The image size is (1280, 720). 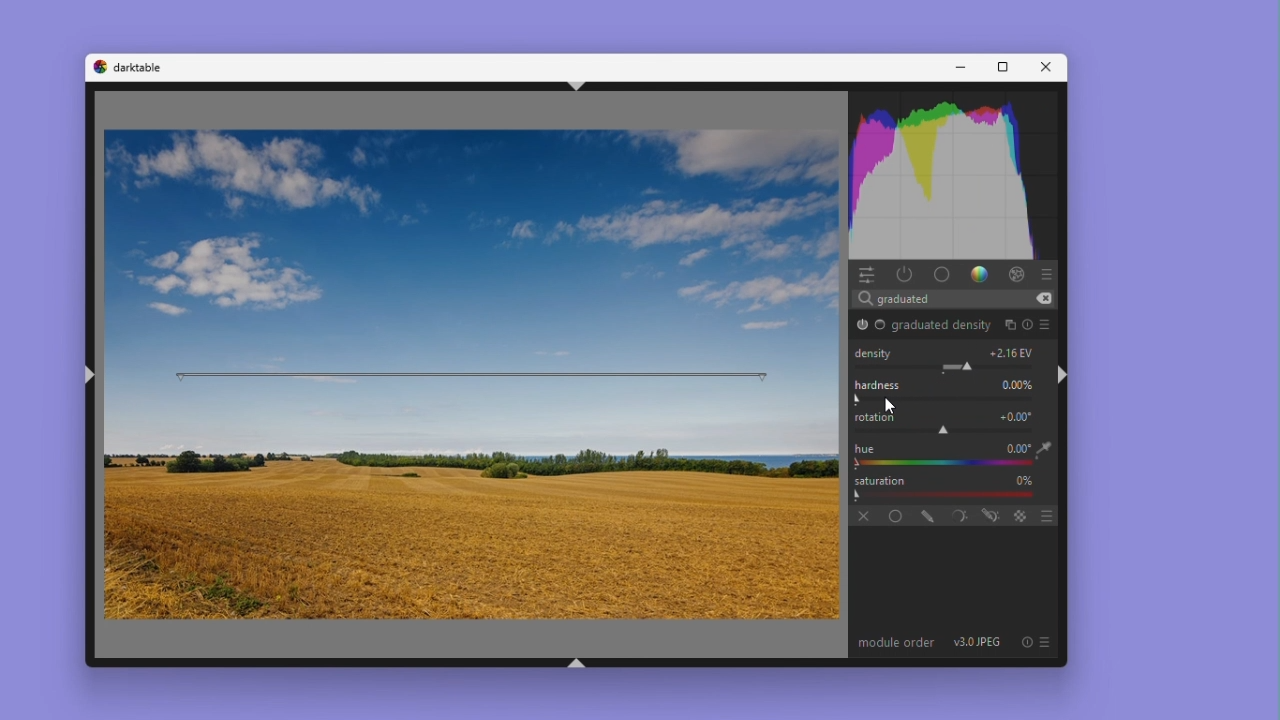 I want to click on Saturation, so click(x=878, y=481).